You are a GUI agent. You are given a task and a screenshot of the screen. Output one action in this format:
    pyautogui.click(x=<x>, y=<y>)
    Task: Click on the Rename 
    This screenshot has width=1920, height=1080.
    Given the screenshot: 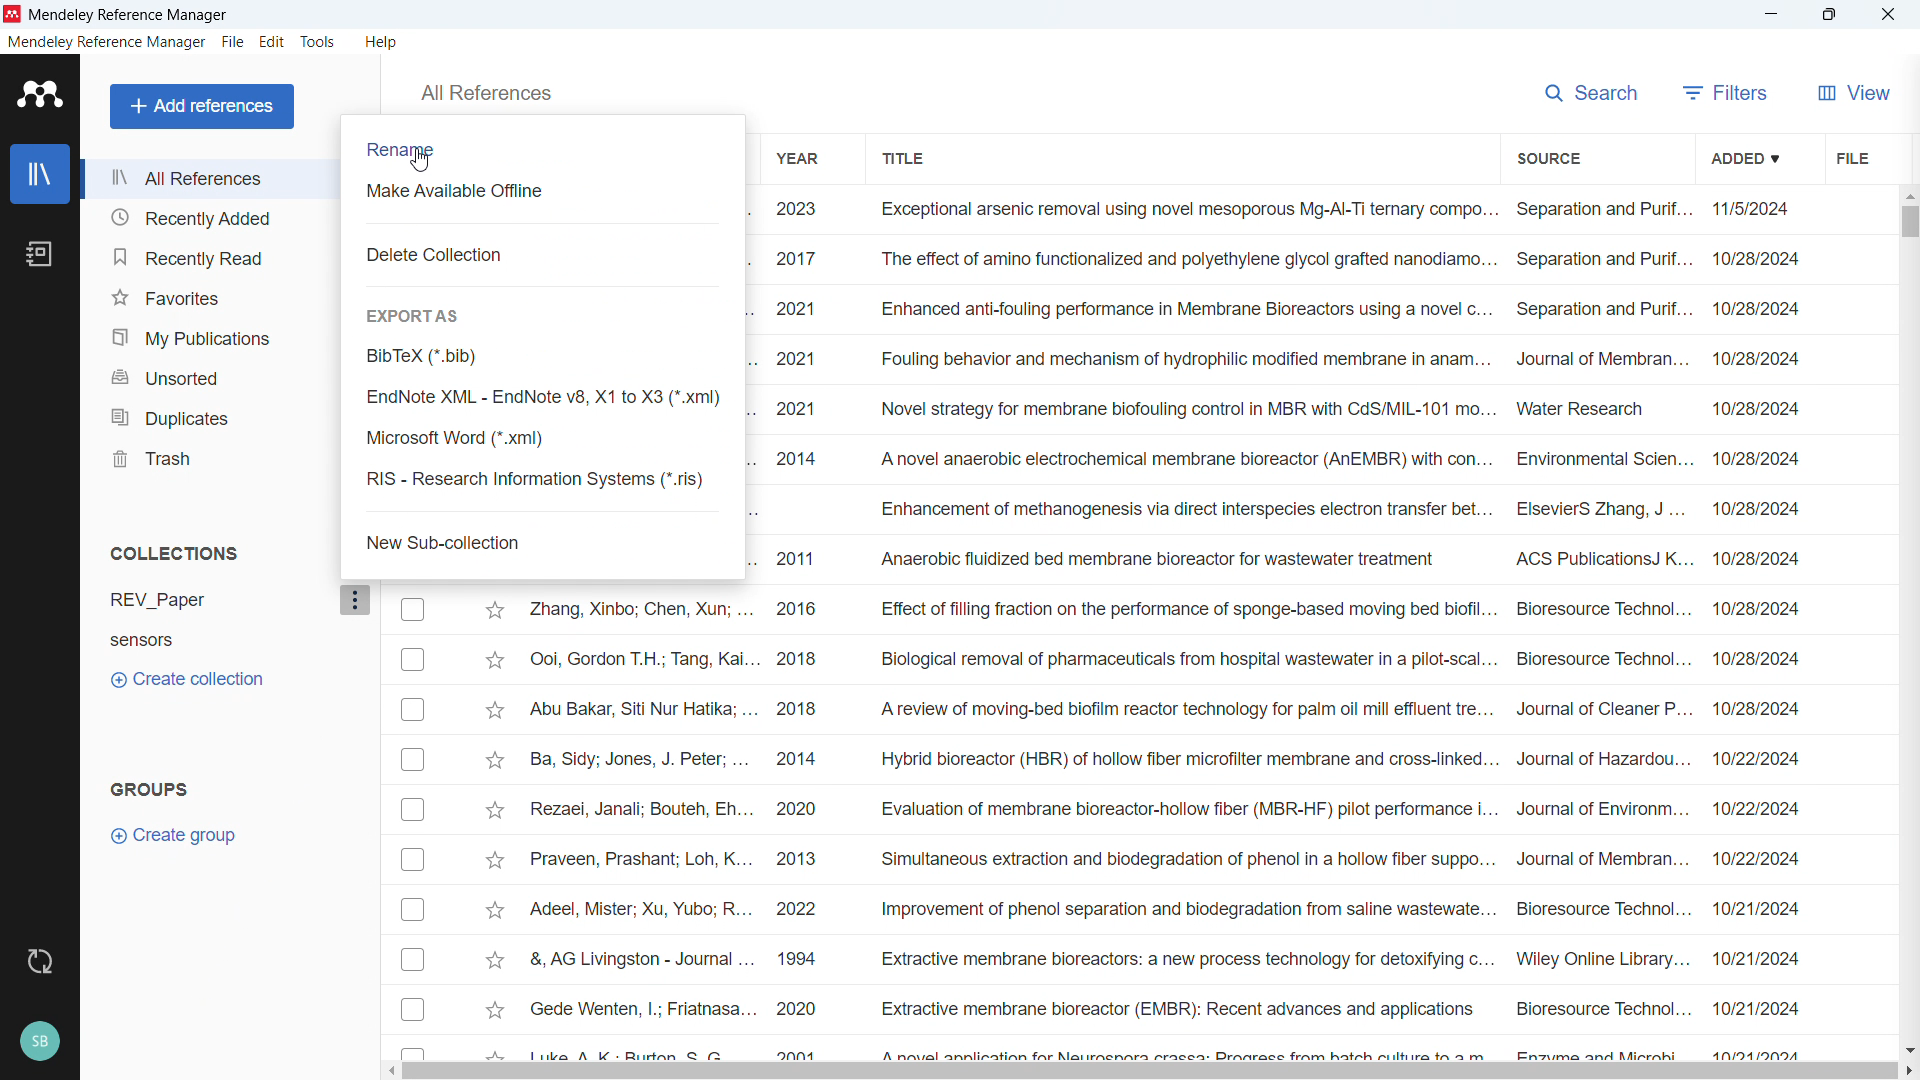 What is the action you would take?
    pyautogui.click(x=403, y=150)
    